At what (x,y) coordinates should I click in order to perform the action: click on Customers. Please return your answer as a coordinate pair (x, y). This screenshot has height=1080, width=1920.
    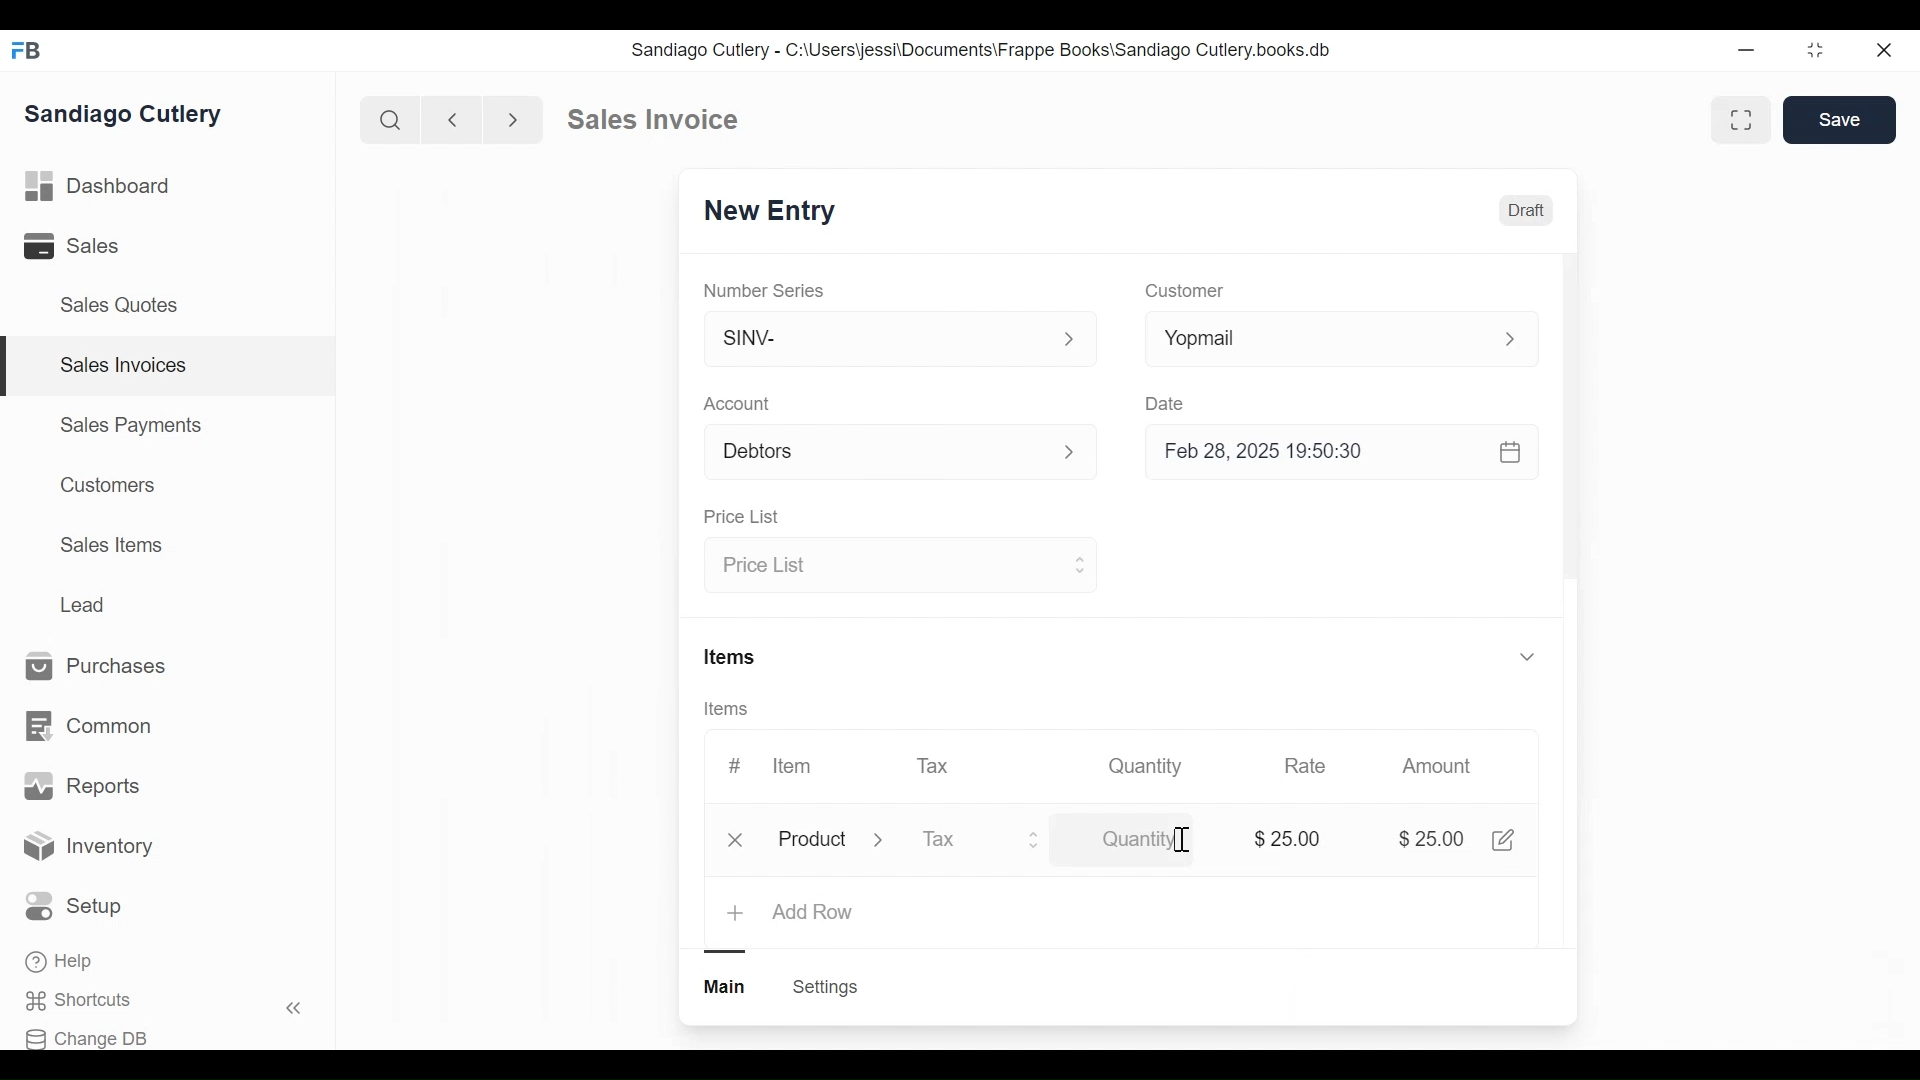
    Looking at the image, I should click on (103, 485).